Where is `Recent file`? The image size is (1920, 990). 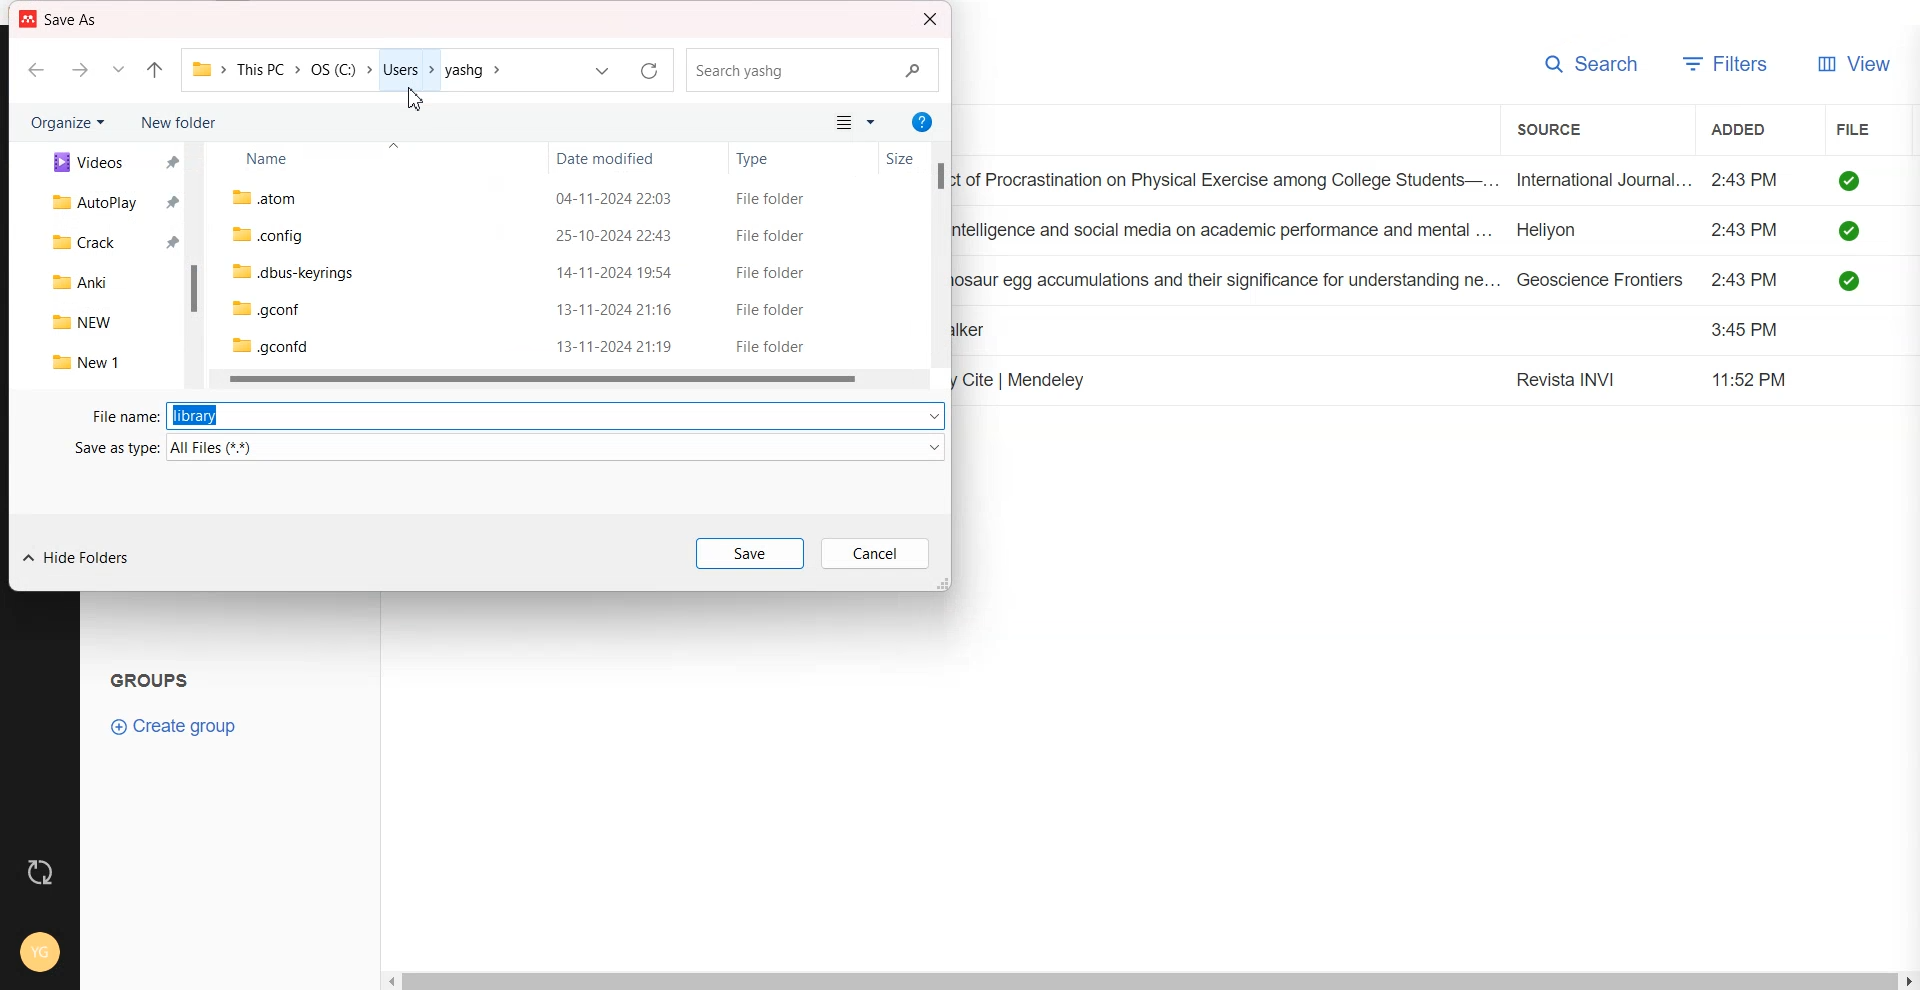
Recent file is located at coordinates (119, 71).